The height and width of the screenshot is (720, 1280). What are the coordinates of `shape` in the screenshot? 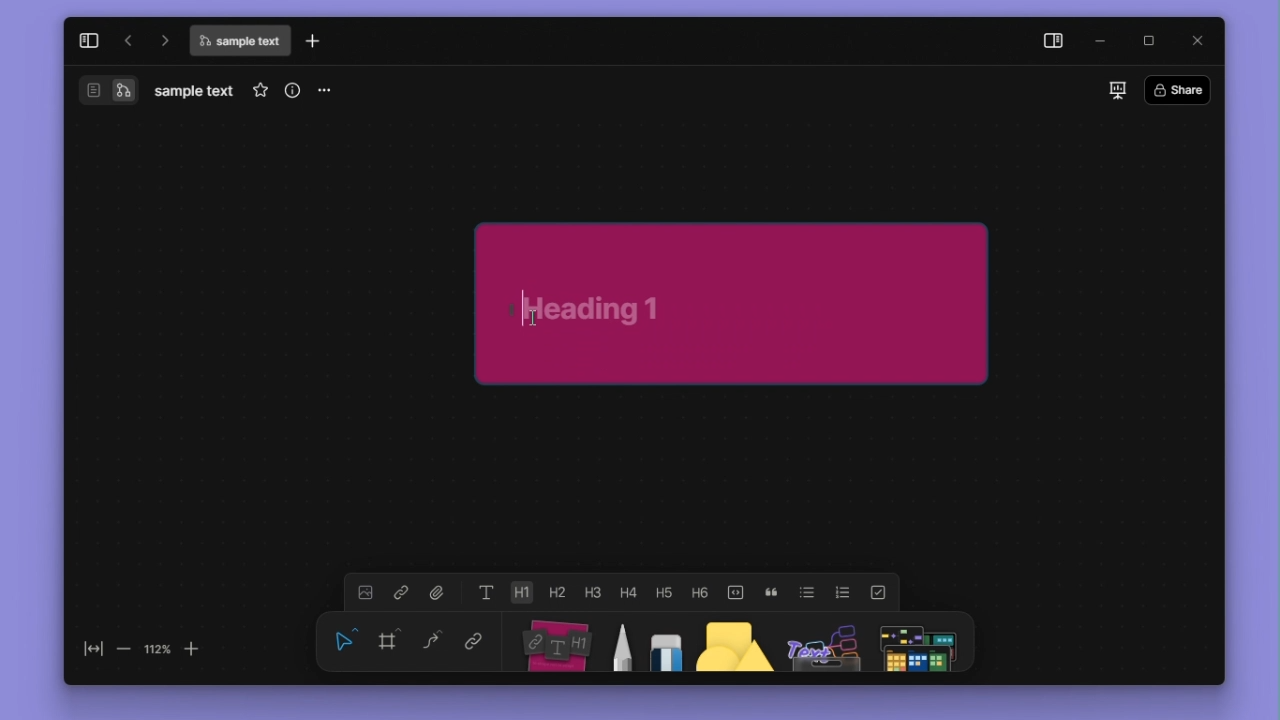 It's located at (734, 642).